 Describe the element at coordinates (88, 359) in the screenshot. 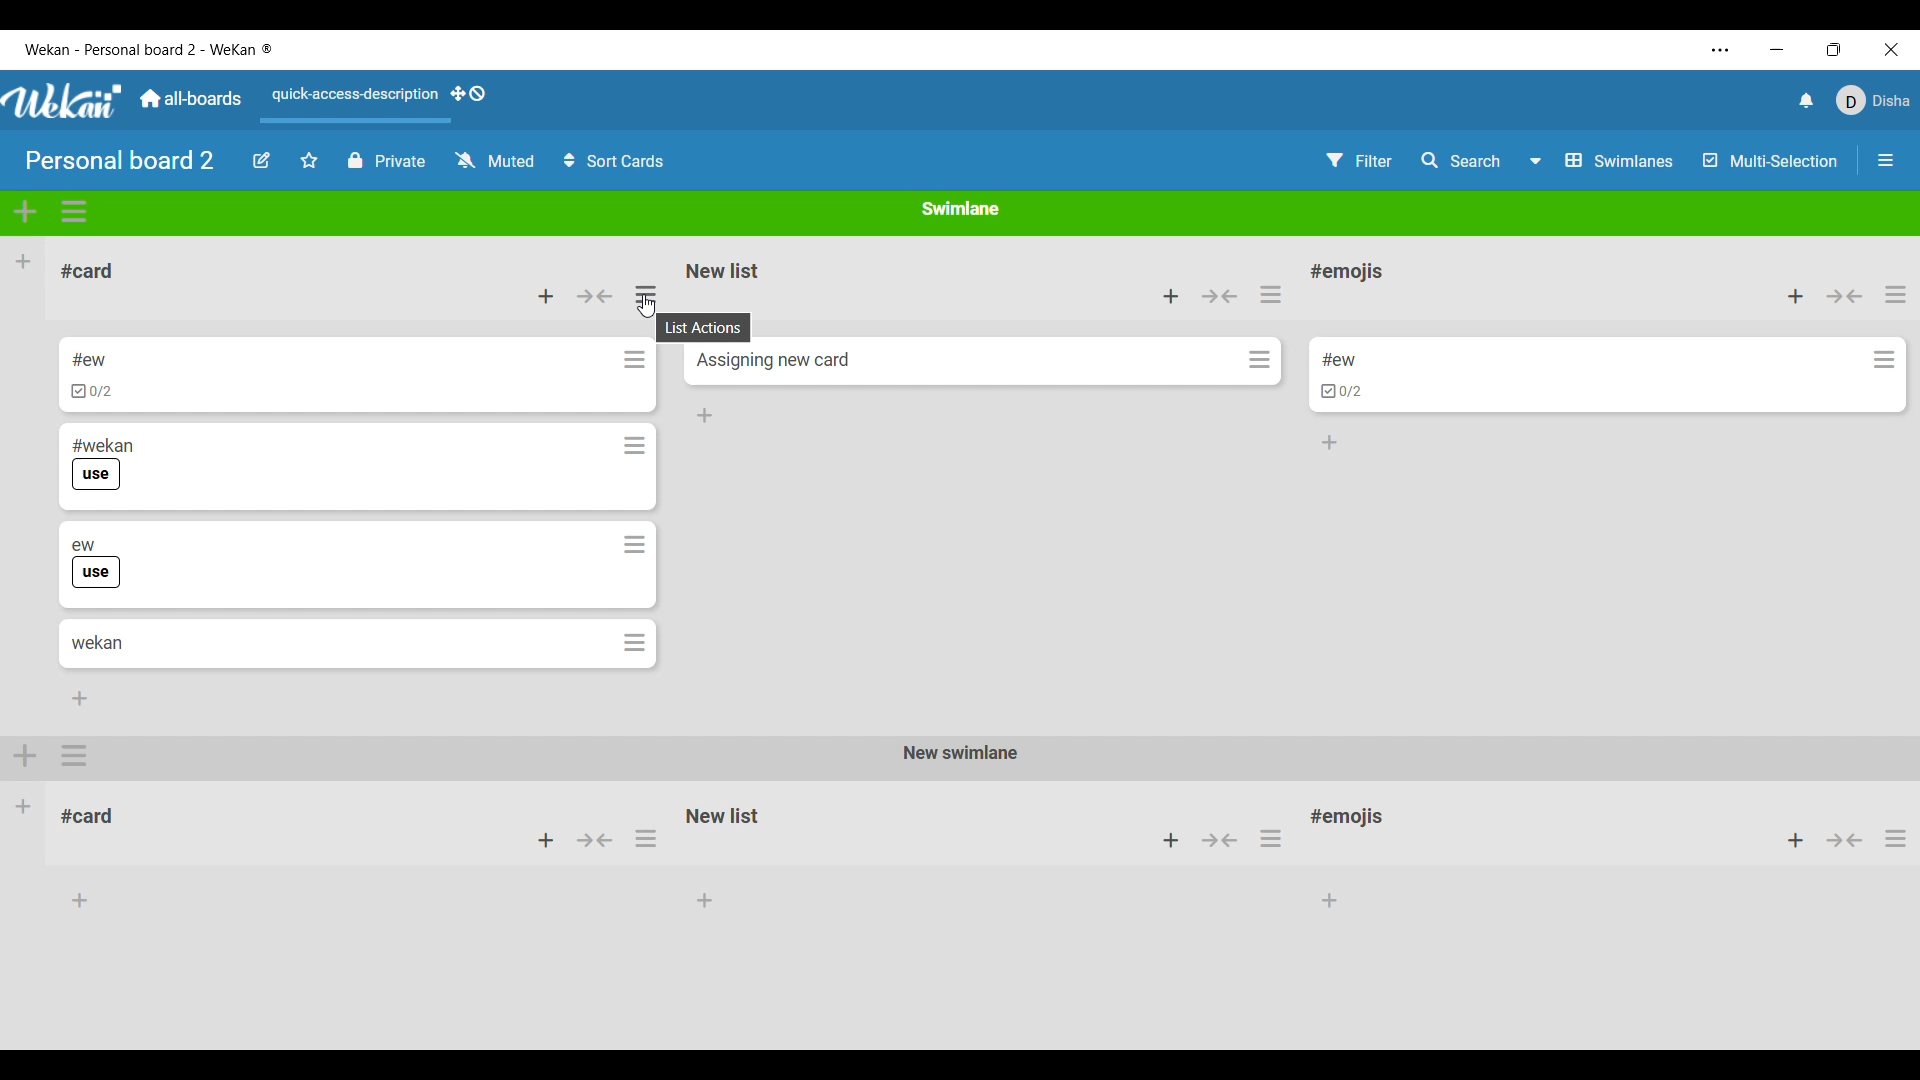

I see `Card name` at that location.